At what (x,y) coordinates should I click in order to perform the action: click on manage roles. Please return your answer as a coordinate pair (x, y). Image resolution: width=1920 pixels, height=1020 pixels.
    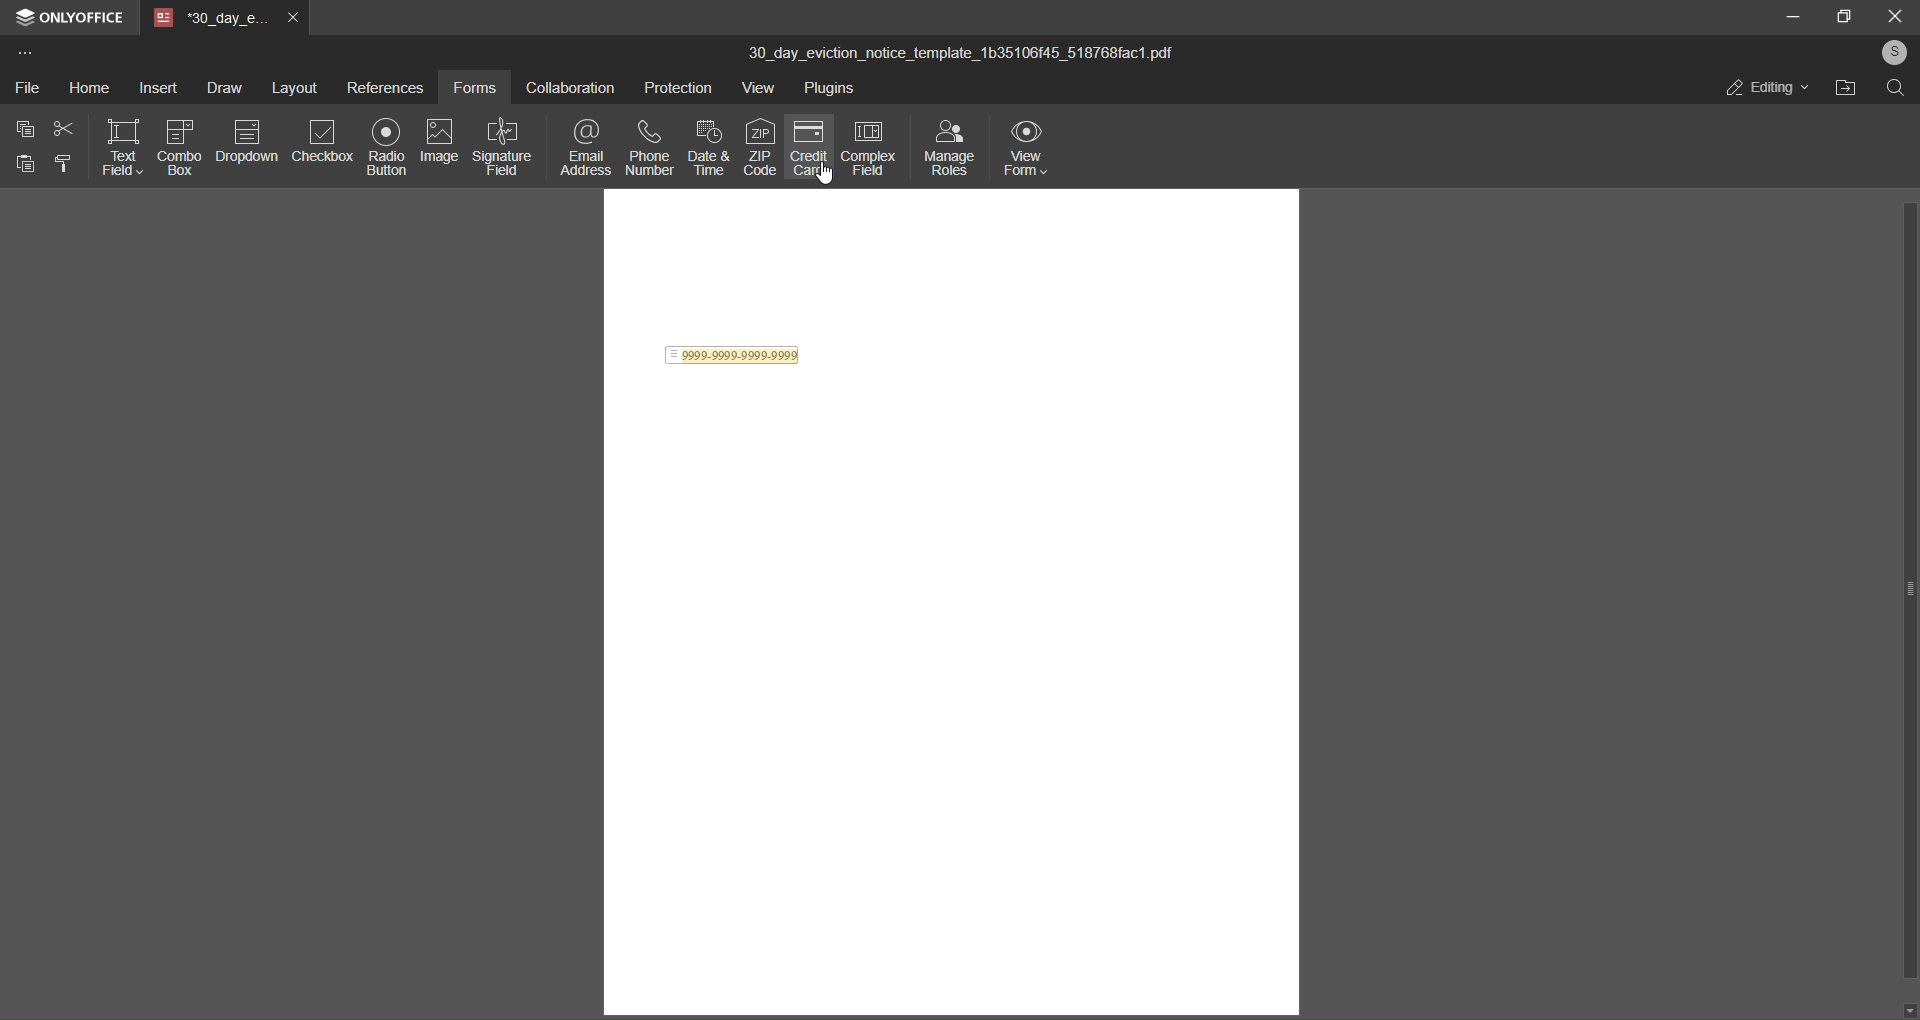
    Looking at the image, I should click on (949, 149).